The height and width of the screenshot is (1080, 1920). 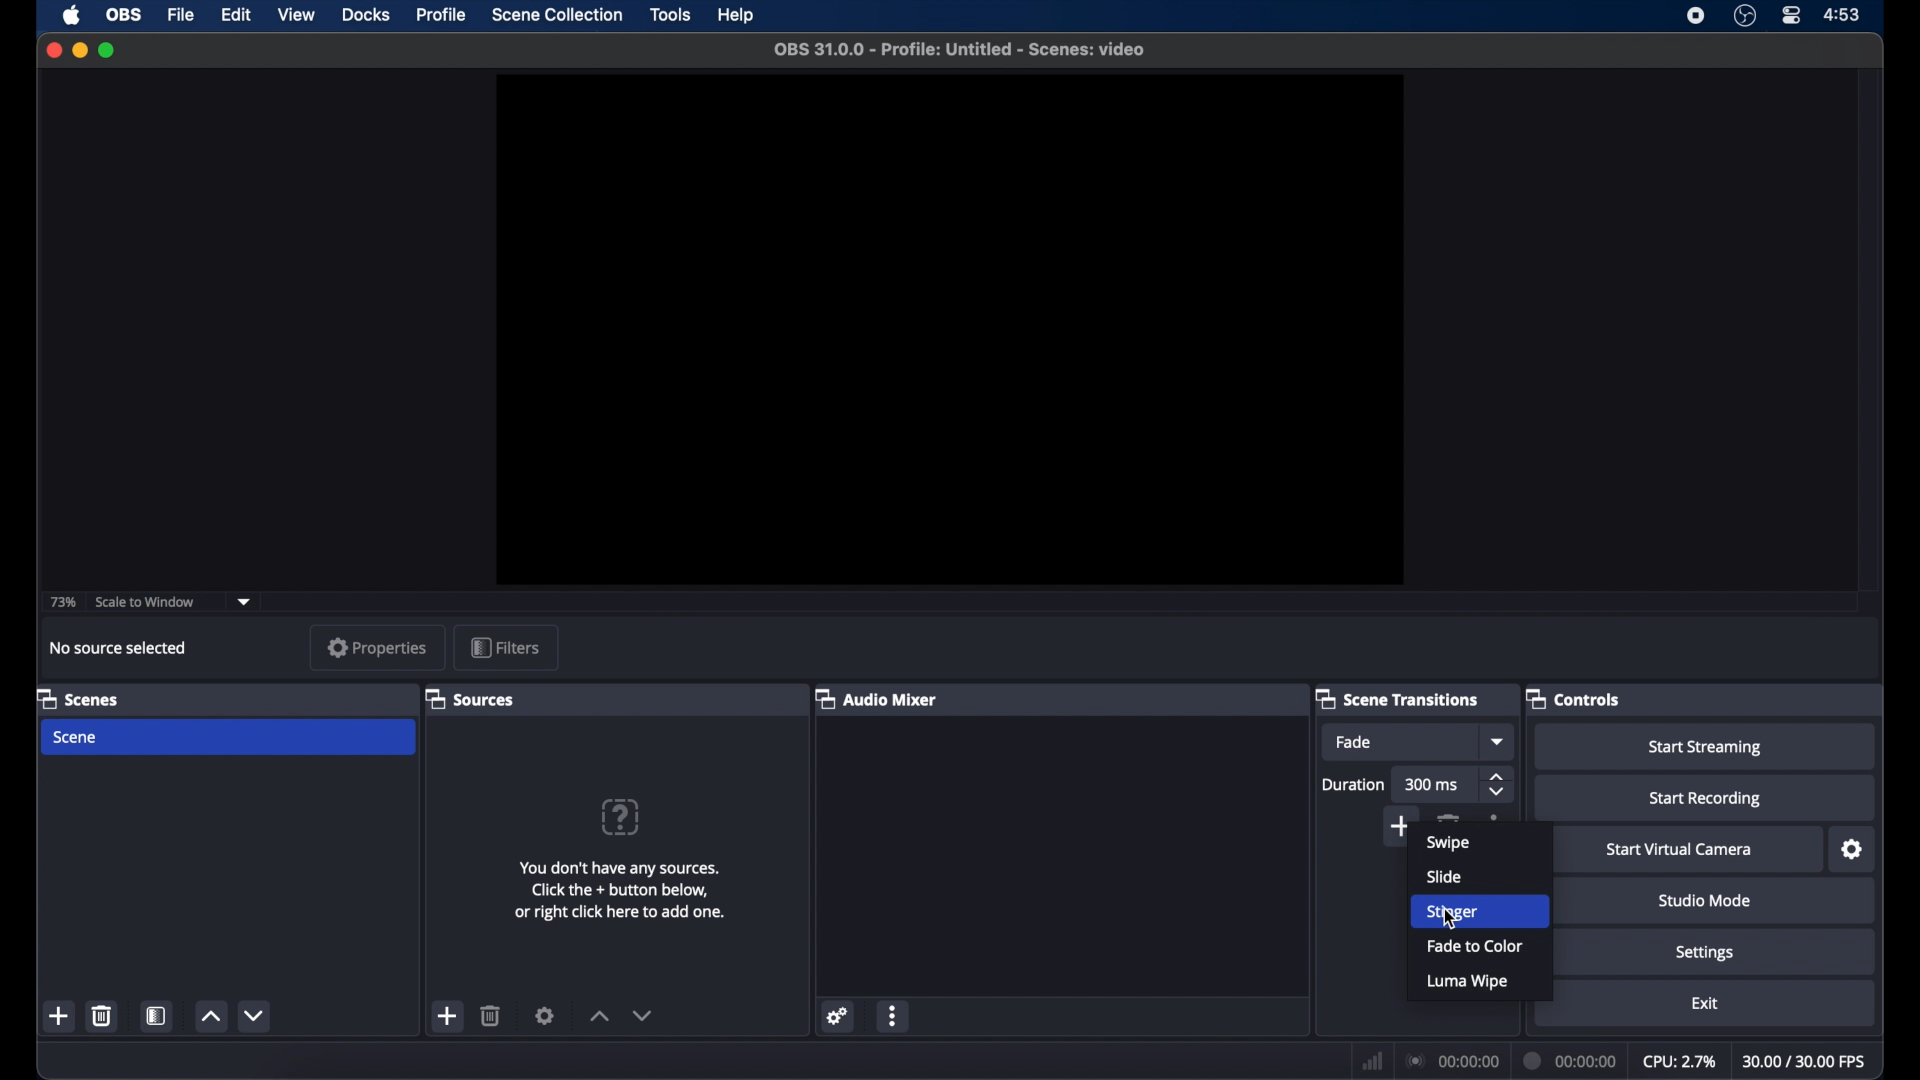 I want to click on close, so click(x=53, y=50).